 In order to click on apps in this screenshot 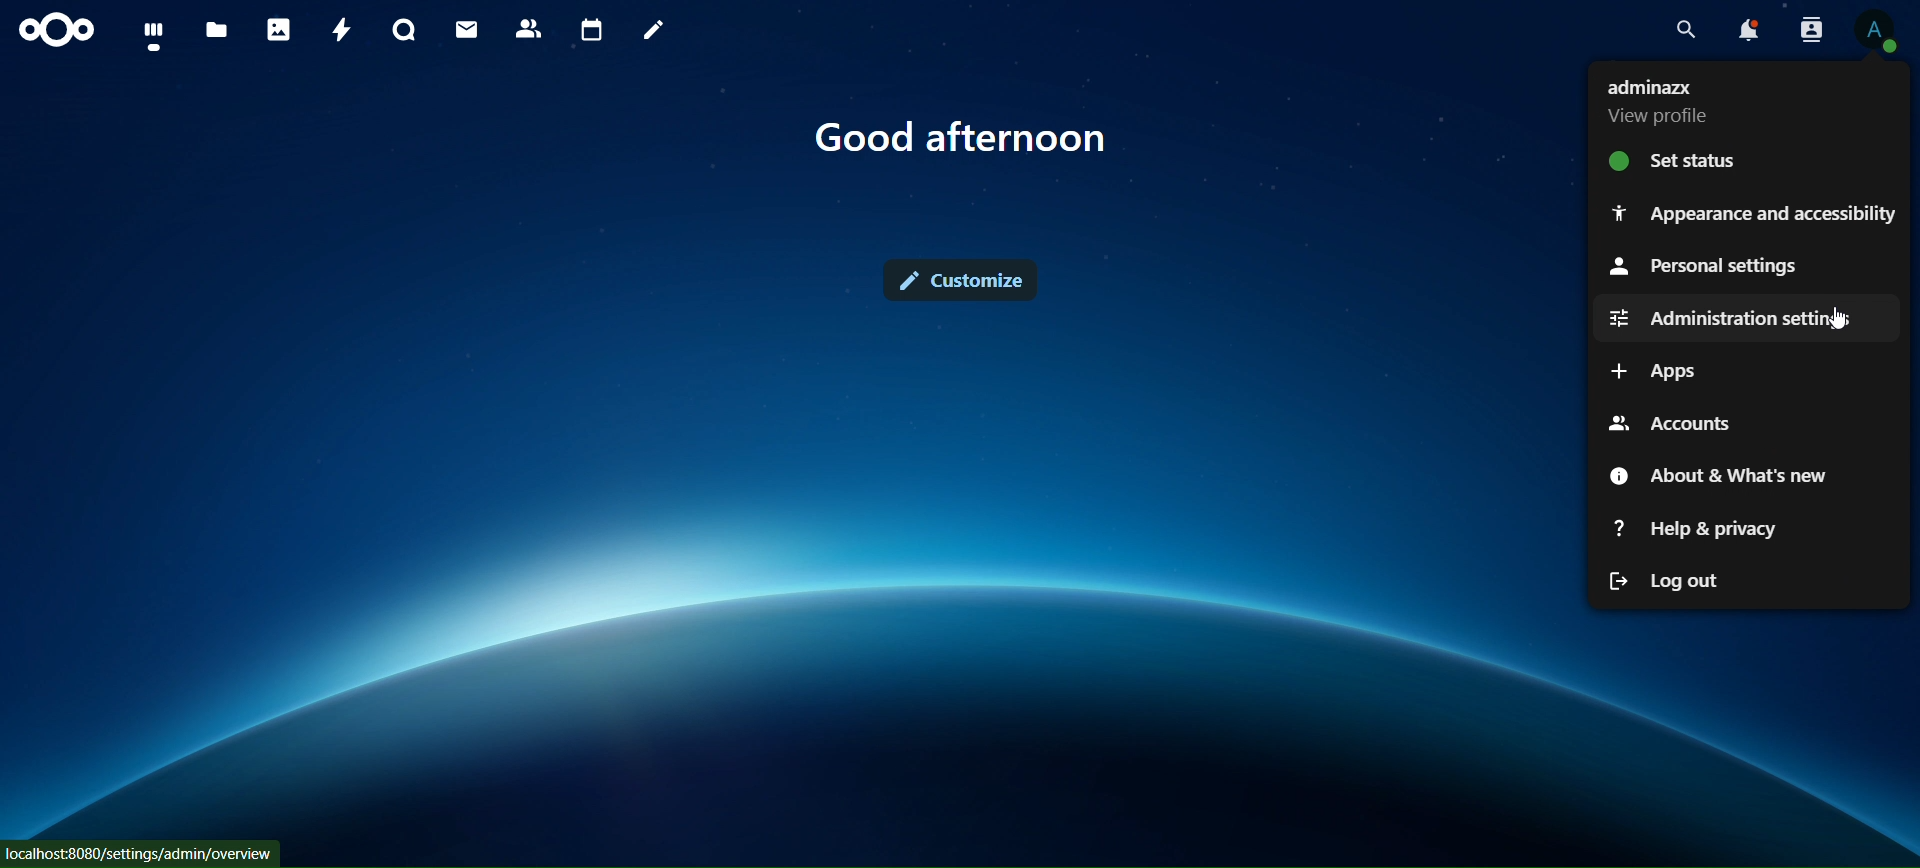, I will do `click(1657, 372)`.